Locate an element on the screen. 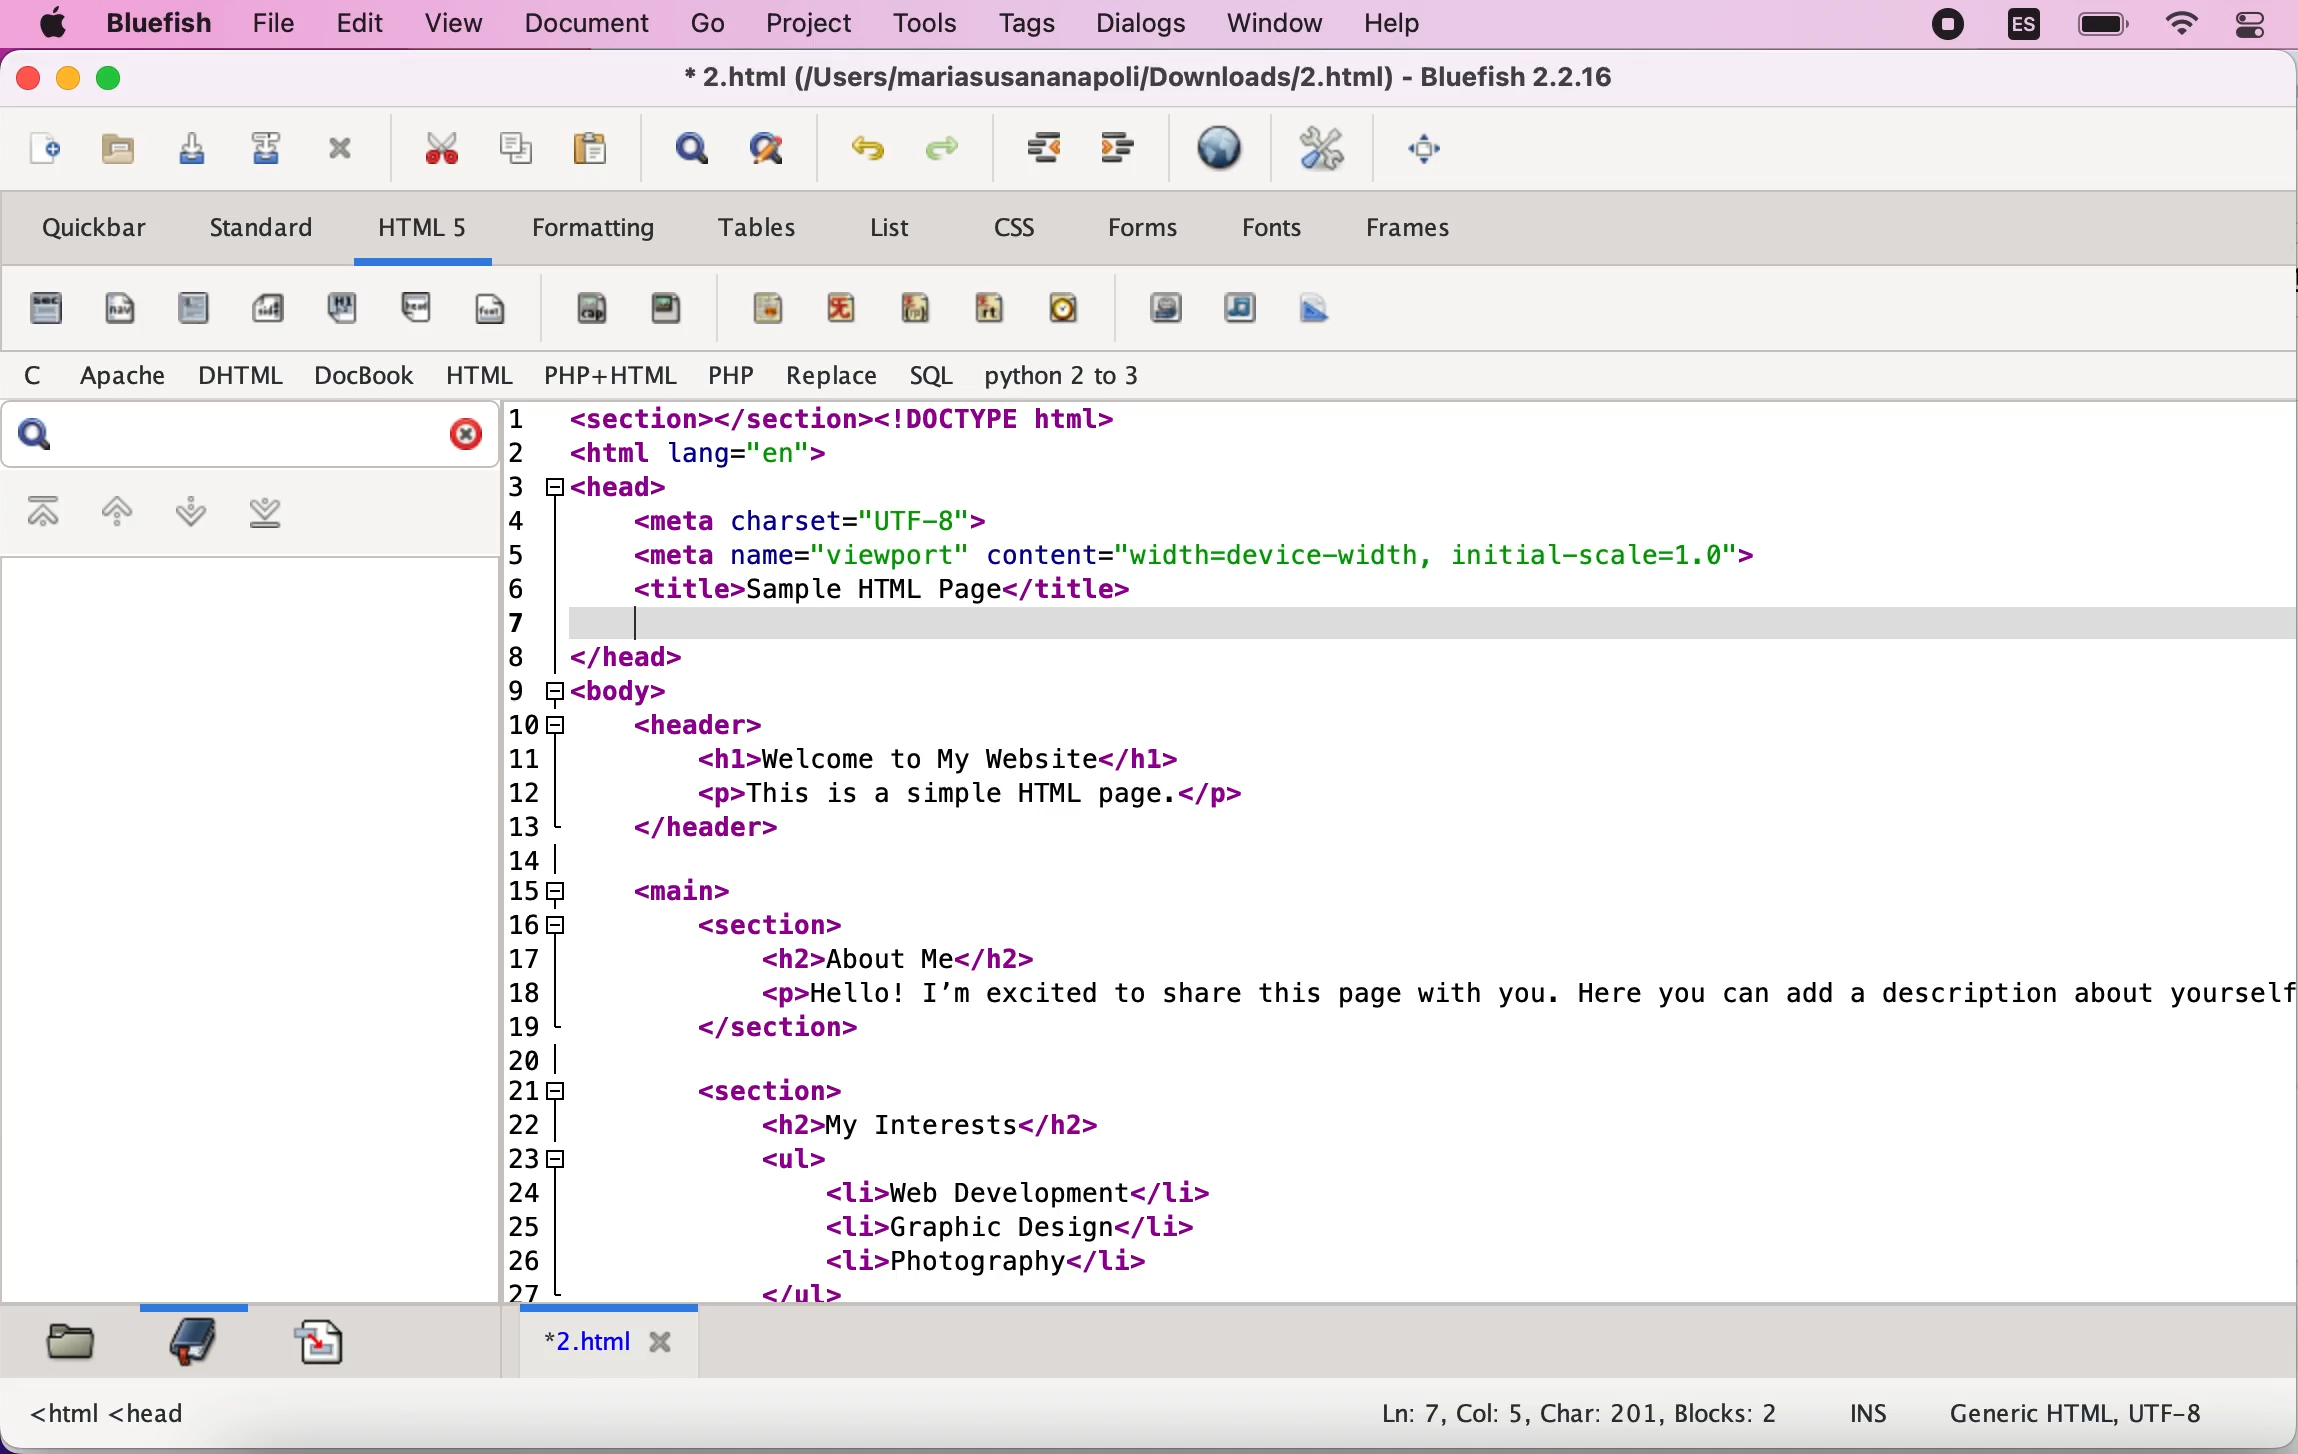 The width and height of the screenshot is (2298, 1454). header is located at coordinates (424, 308).